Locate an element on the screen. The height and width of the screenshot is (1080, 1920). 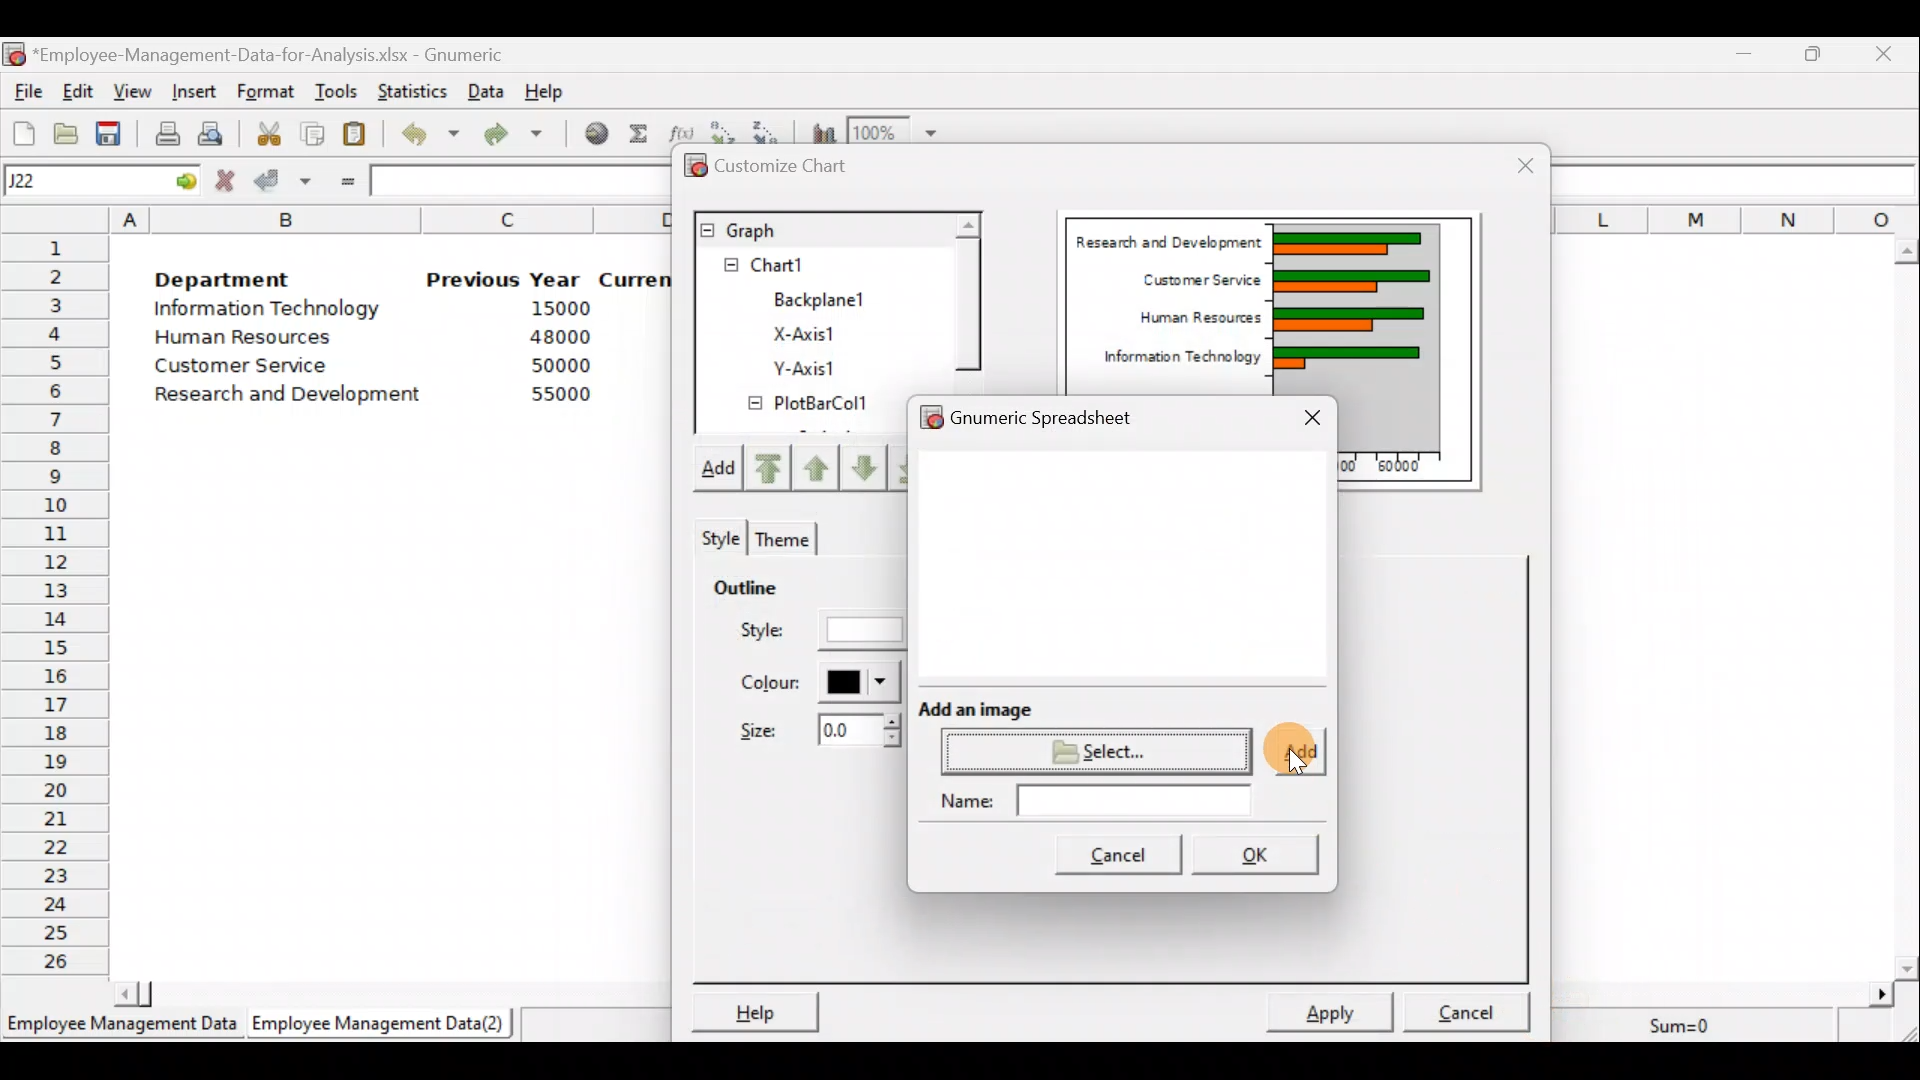
Chart Preview is located at coordinates (1352, 298).